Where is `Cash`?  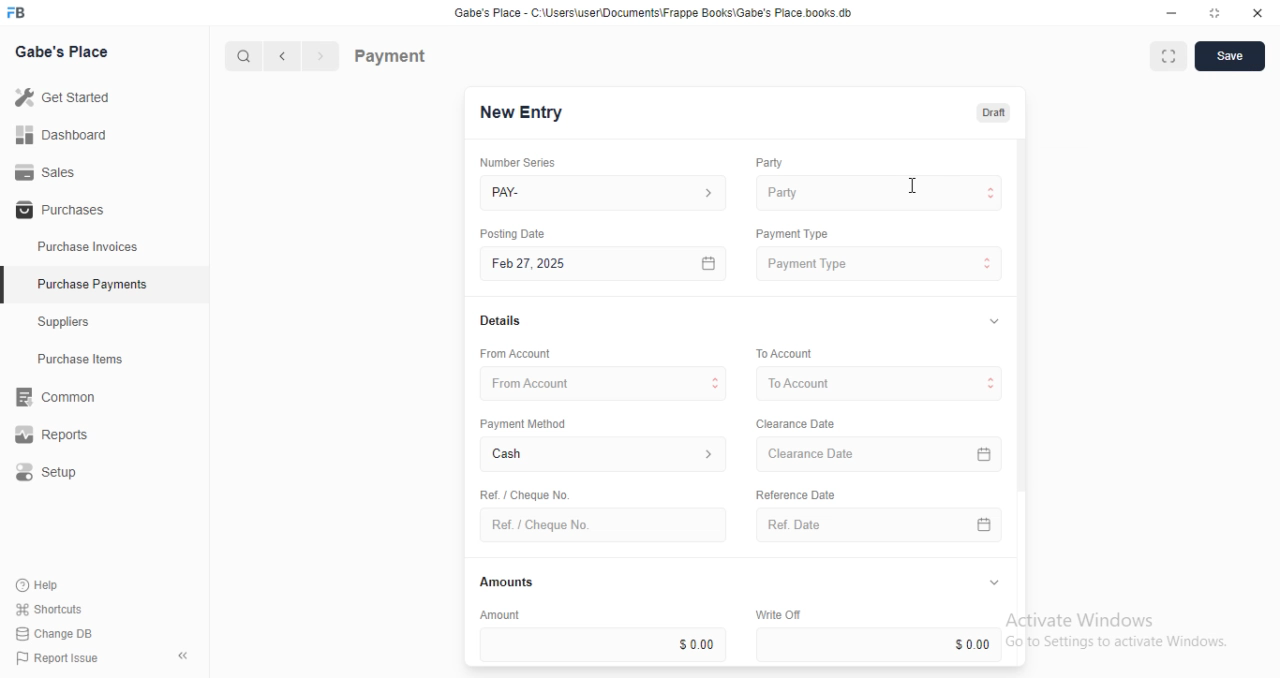 Cash is located at coordinates (604, 456).